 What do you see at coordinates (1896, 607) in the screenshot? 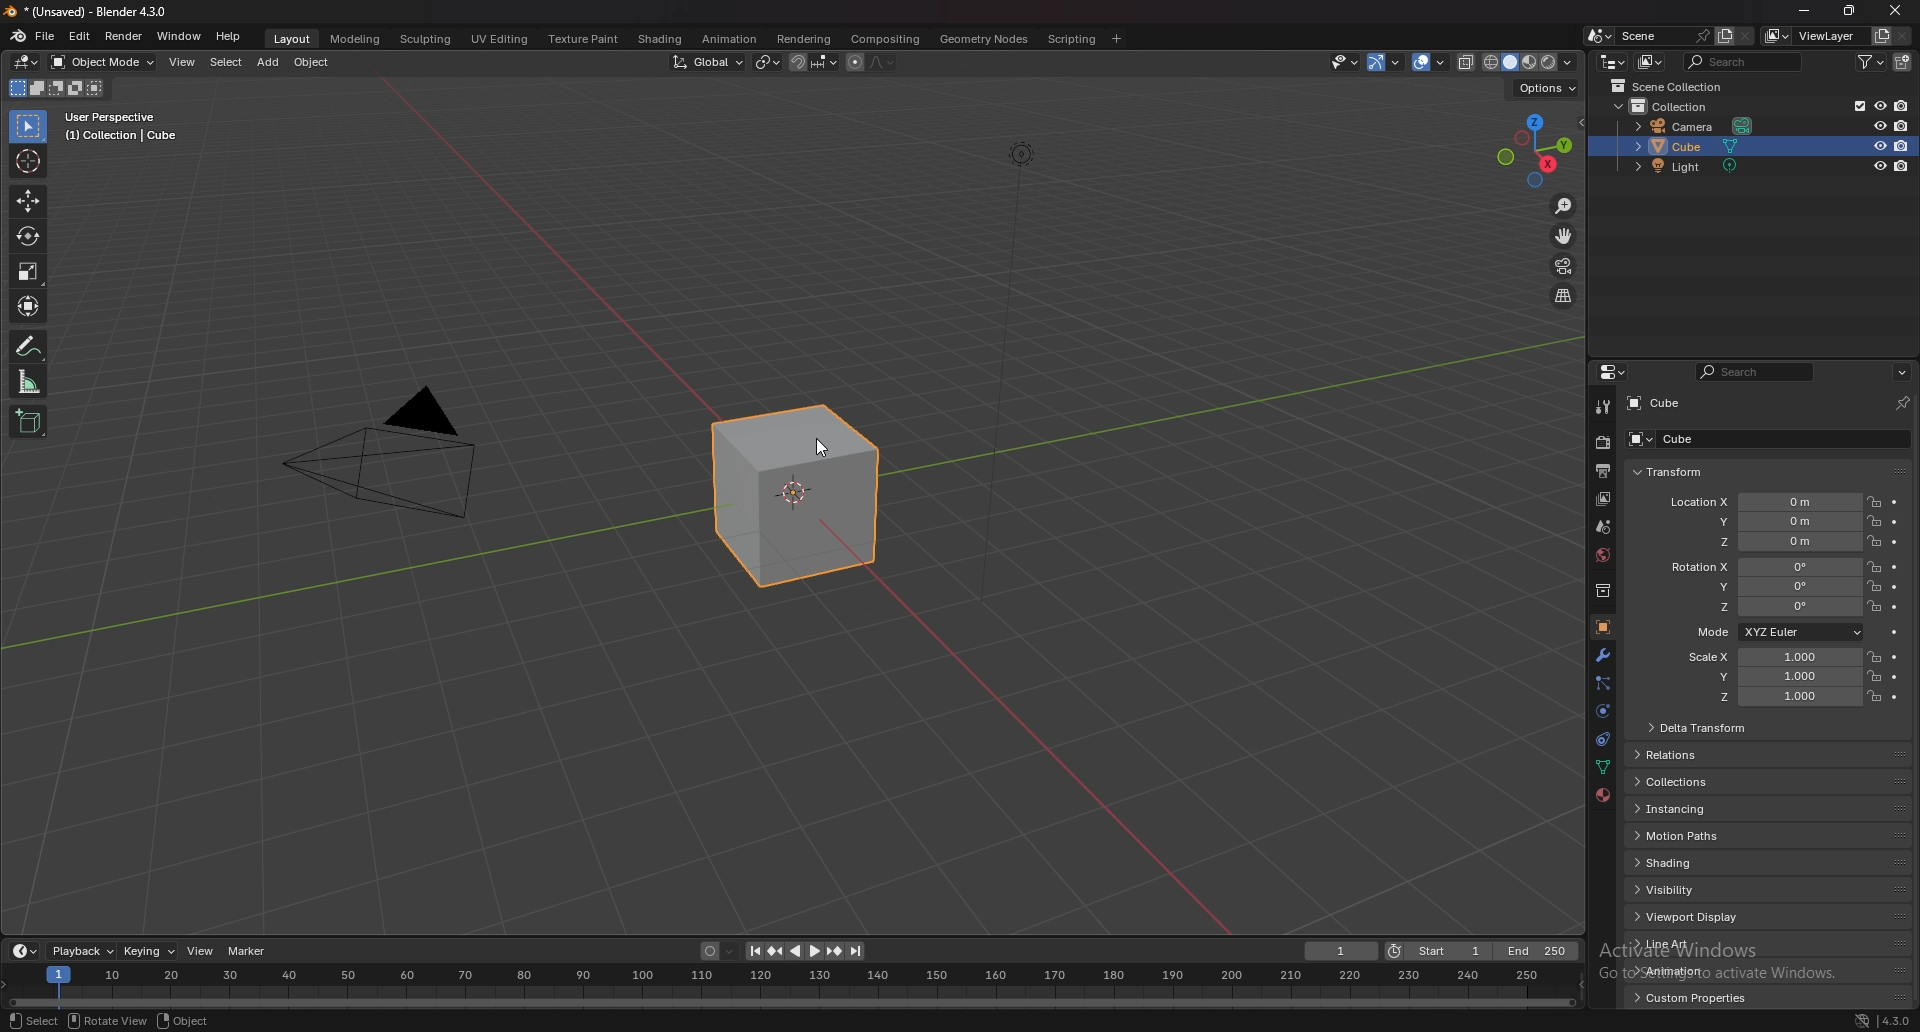
I see `animate property` at bounding box center [1896, 607].